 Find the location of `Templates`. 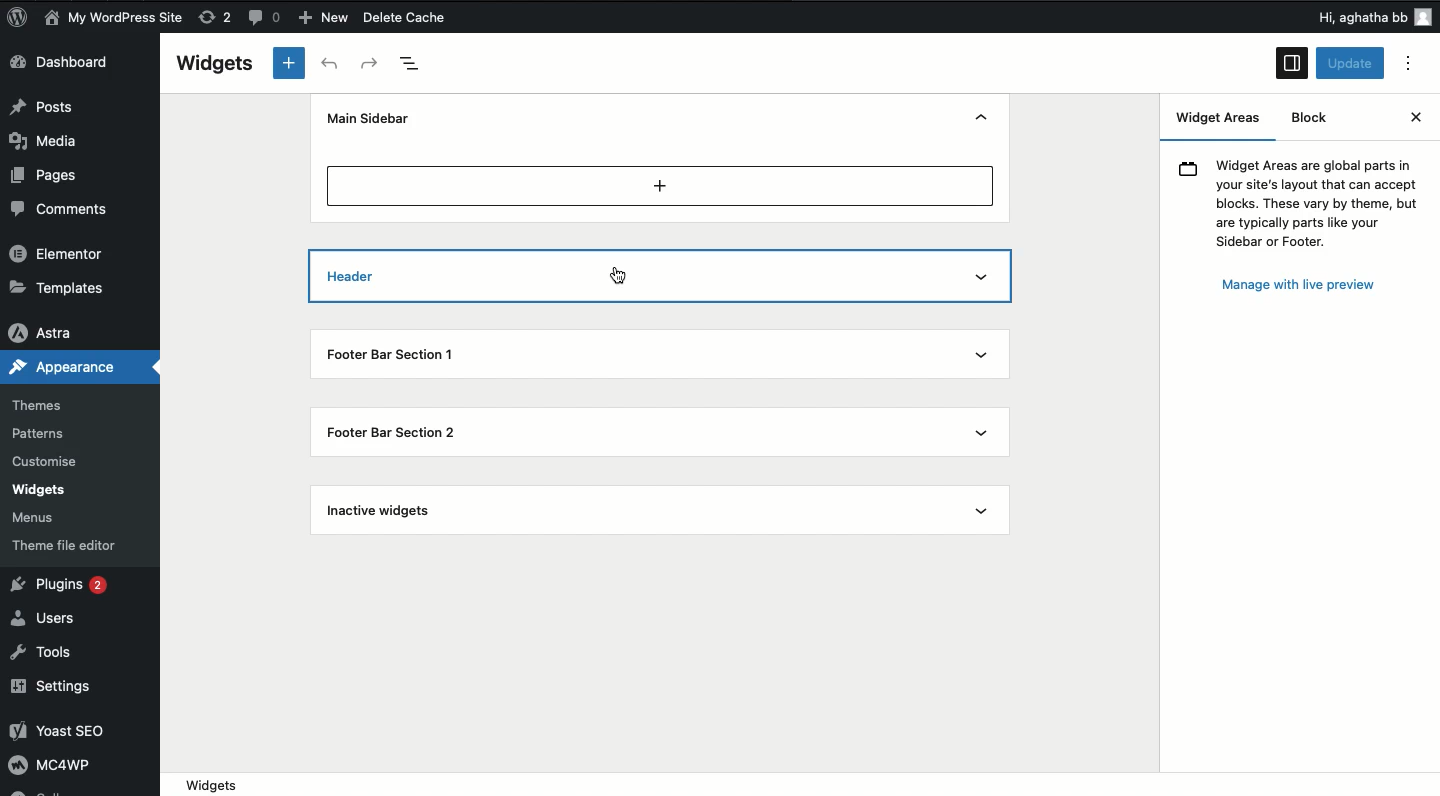

Templates is located at coordinates (58, 287).